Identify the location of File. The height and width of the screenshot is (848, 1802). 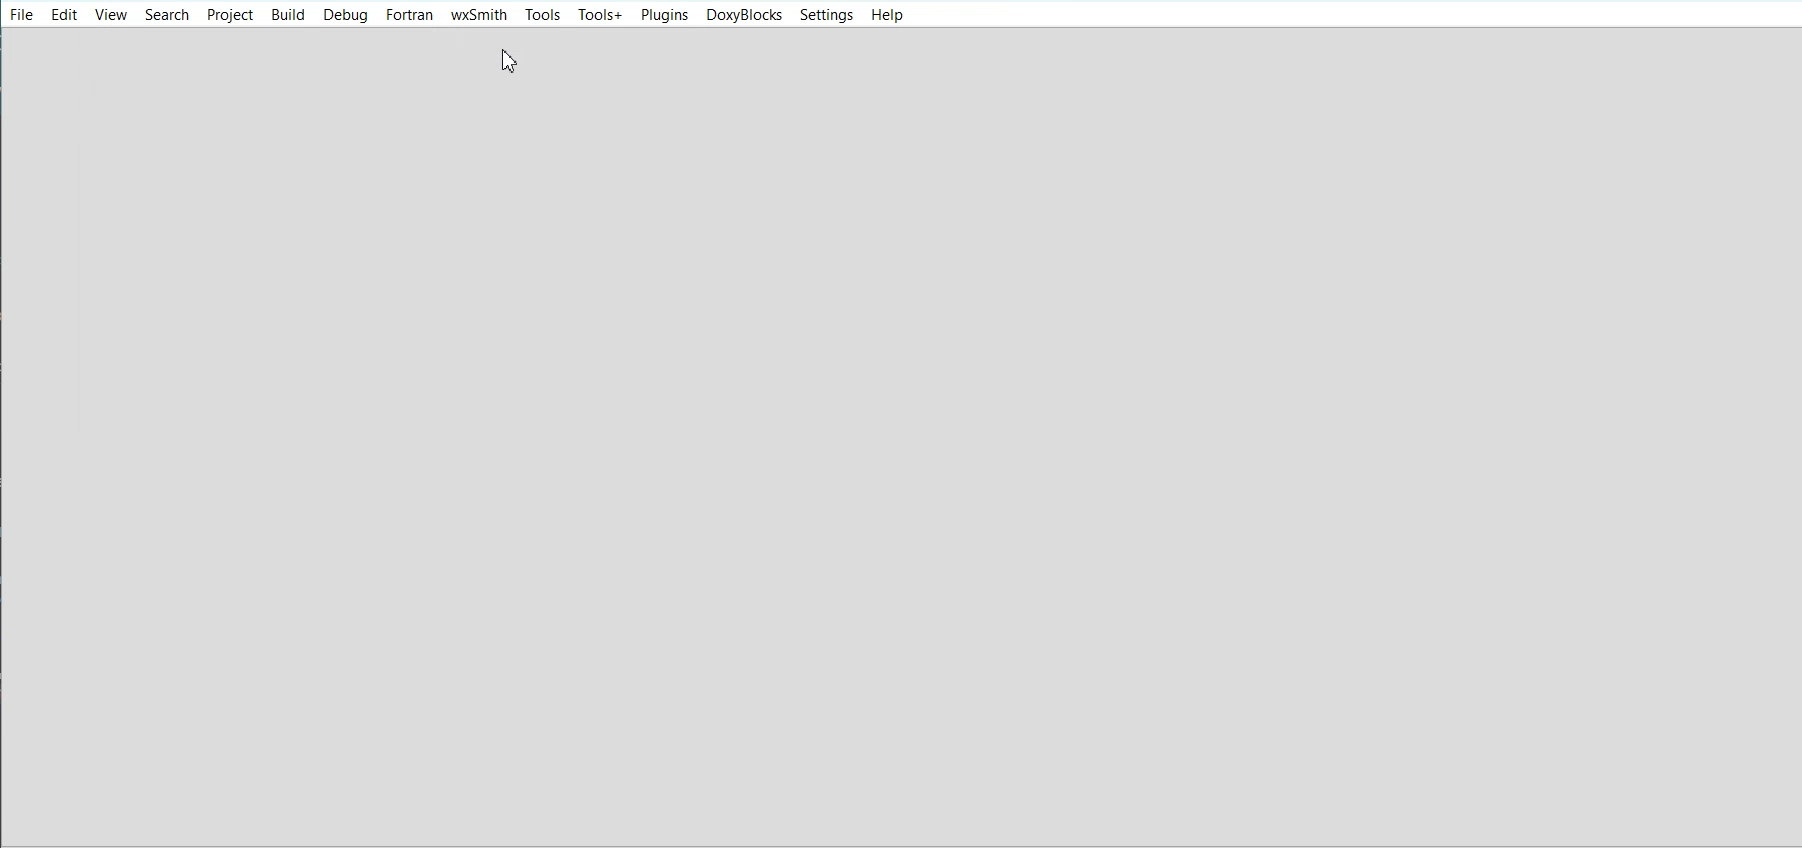
(22, 13).